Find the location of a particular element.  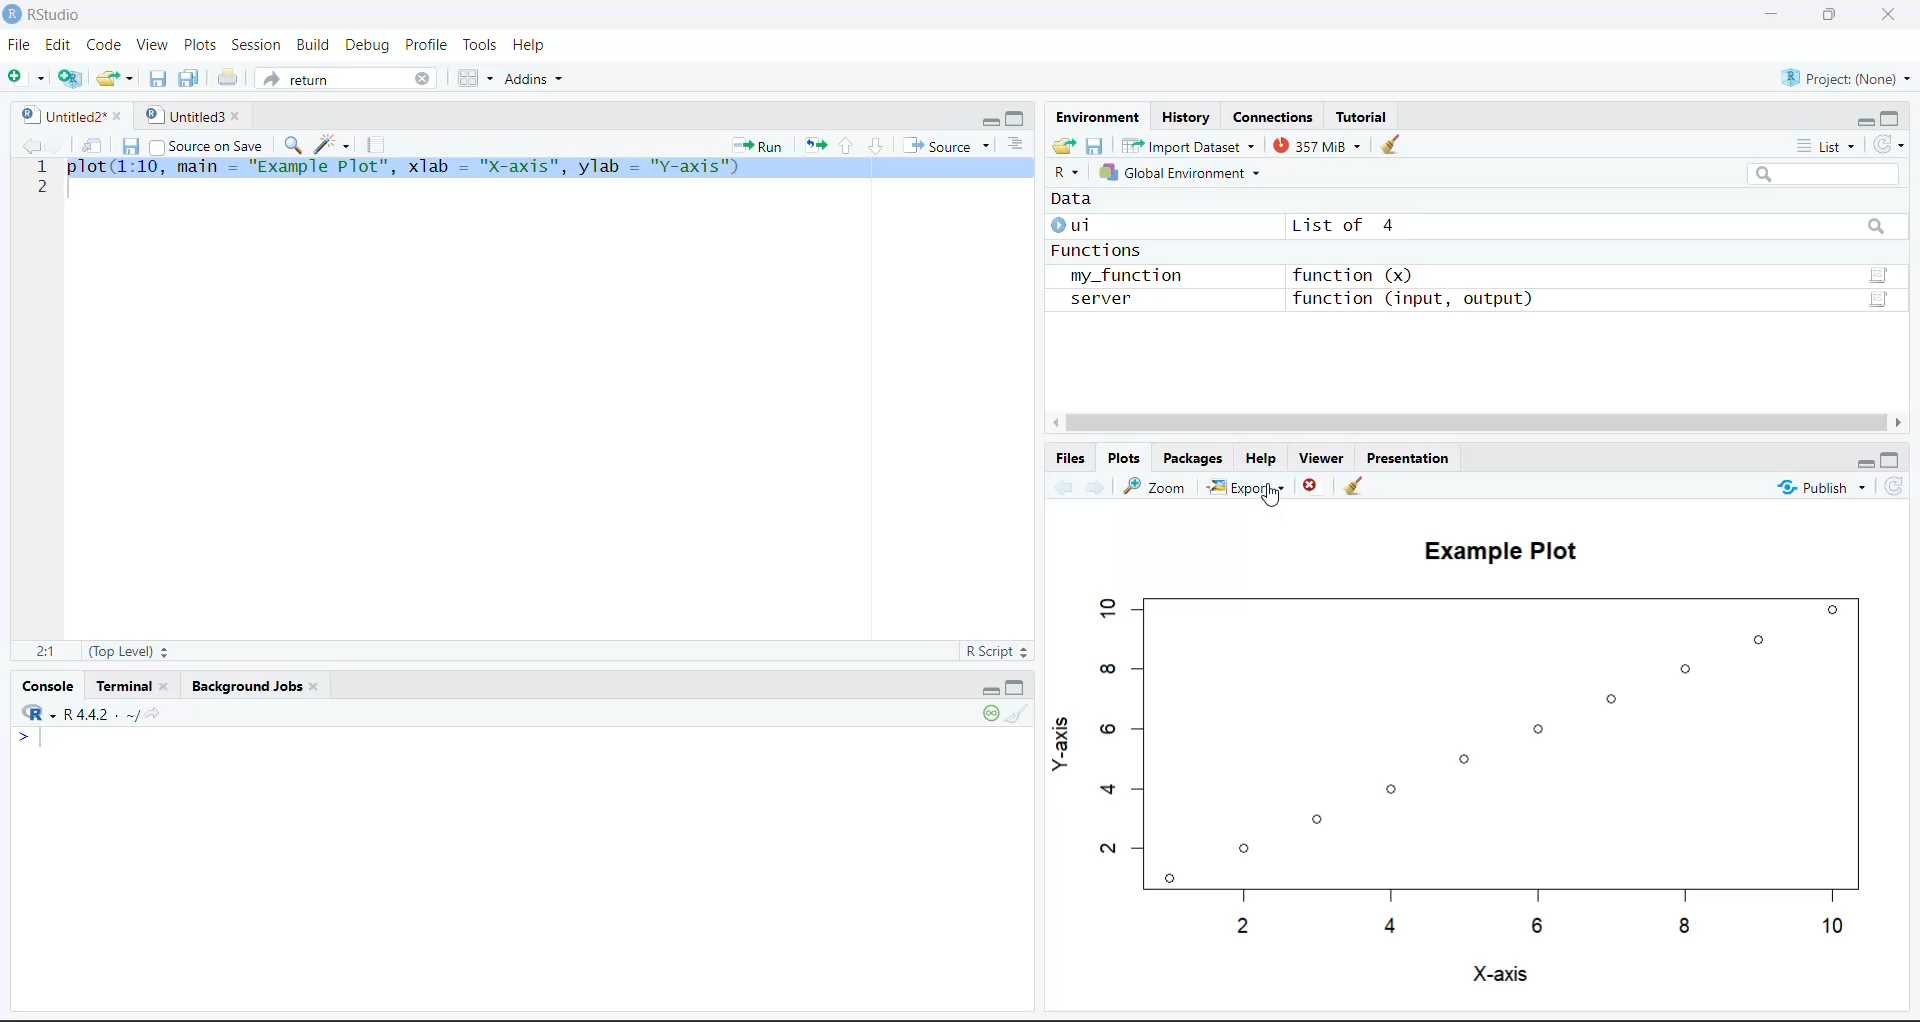

Zoom is located at coordinates (1156, 485).